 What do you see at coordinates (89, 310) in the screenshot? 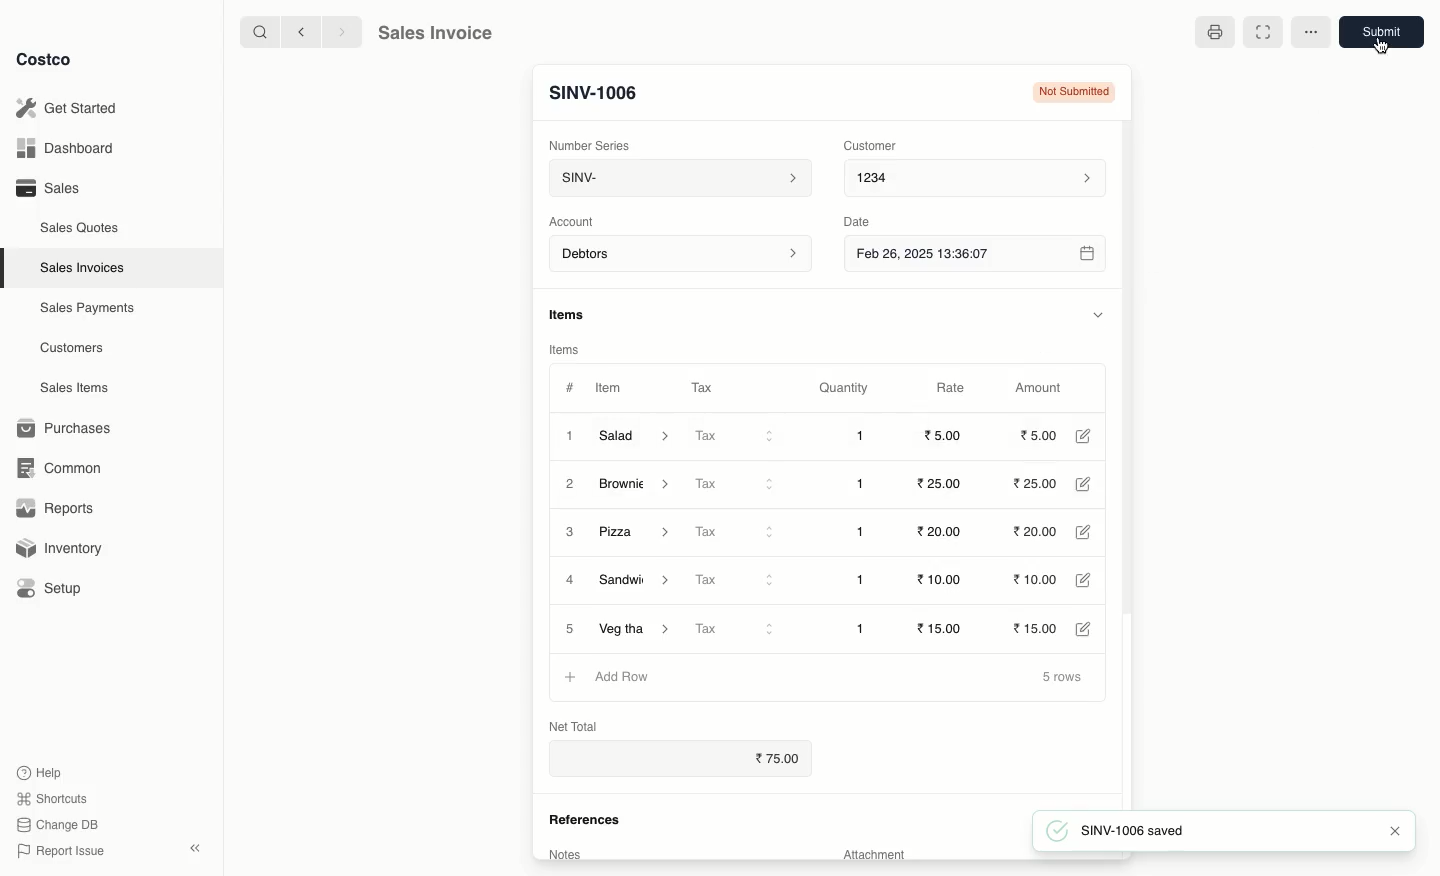
I see `Sales Payments.` at bounding box center [89, 310].